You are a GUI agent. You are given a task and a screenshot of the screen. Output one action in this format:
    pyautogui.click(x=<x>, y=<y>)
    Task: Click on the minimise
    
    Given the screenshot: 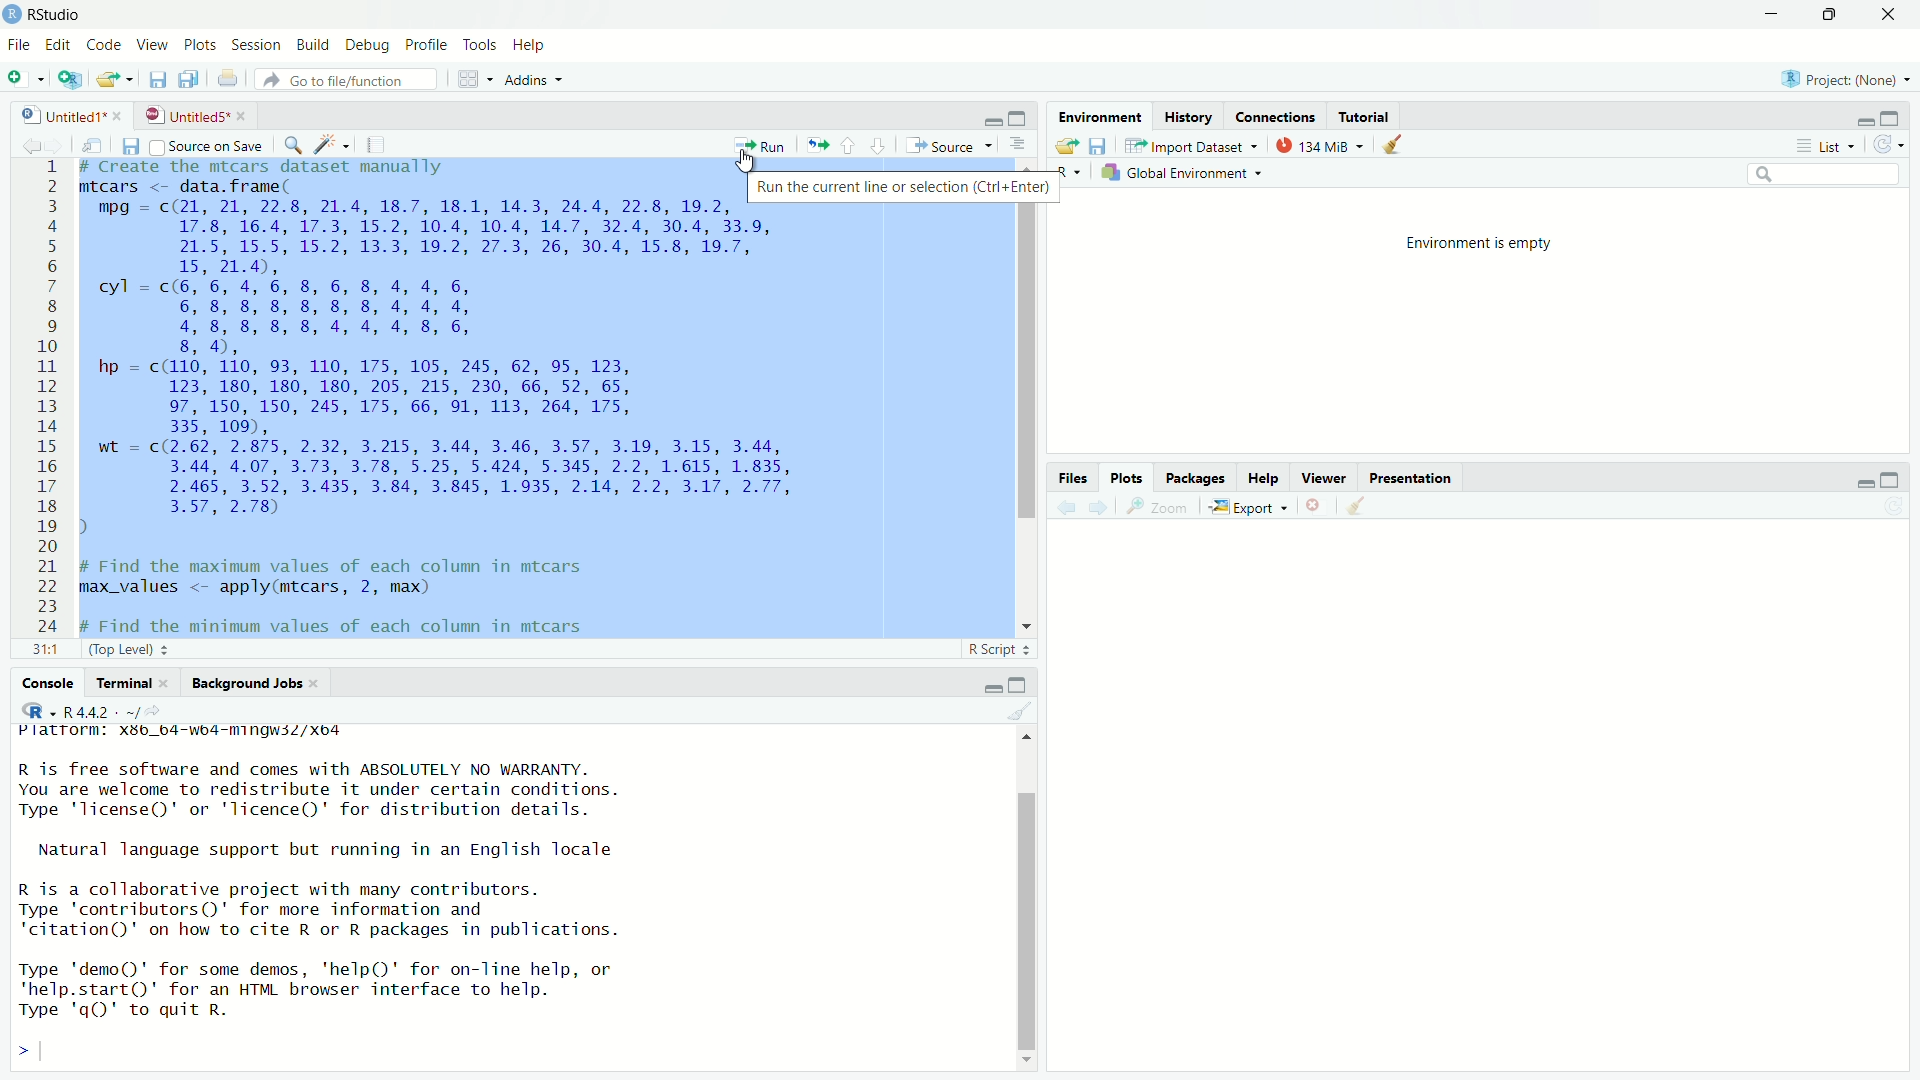 What is the action you would take?
    pyautogui.click(x=981, y=684)
    